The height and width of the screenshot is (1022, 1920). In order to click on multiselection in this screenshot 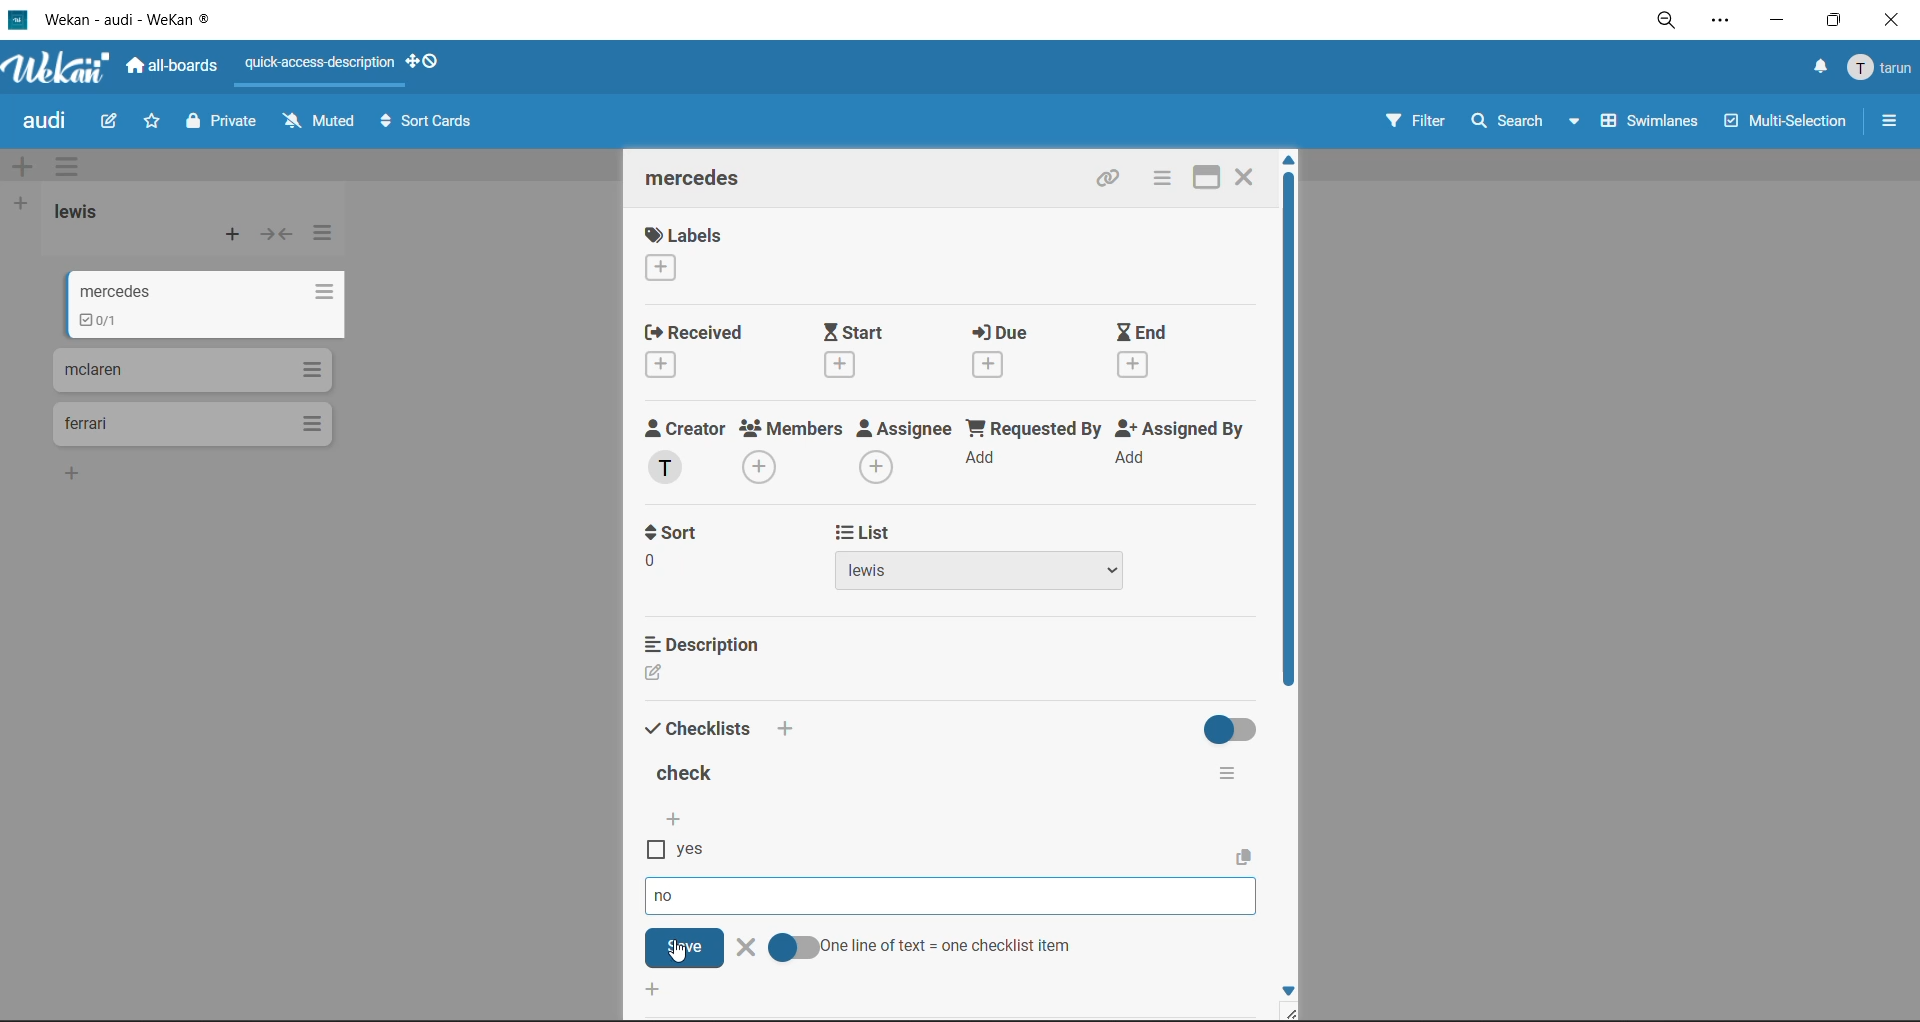, I will do `click(1787, 125)`.